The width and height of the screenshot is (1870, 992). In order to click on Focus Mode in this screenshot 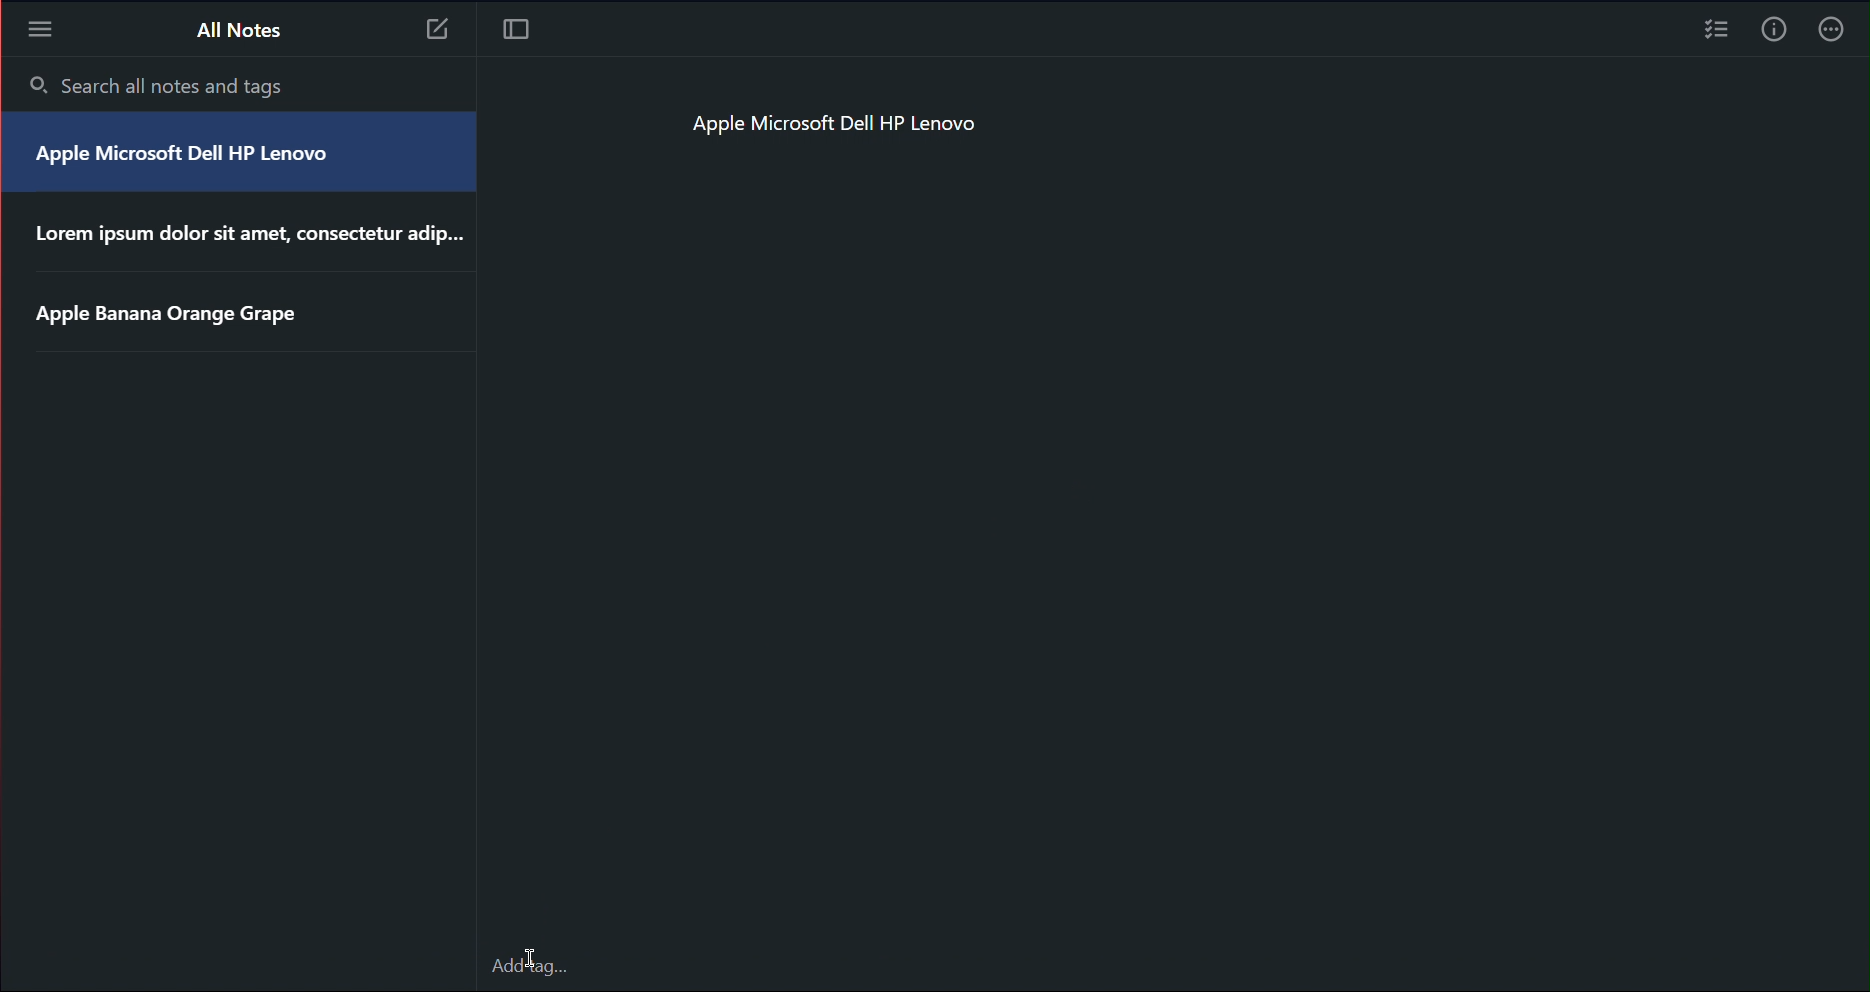, I will do `click(518, 30)`.